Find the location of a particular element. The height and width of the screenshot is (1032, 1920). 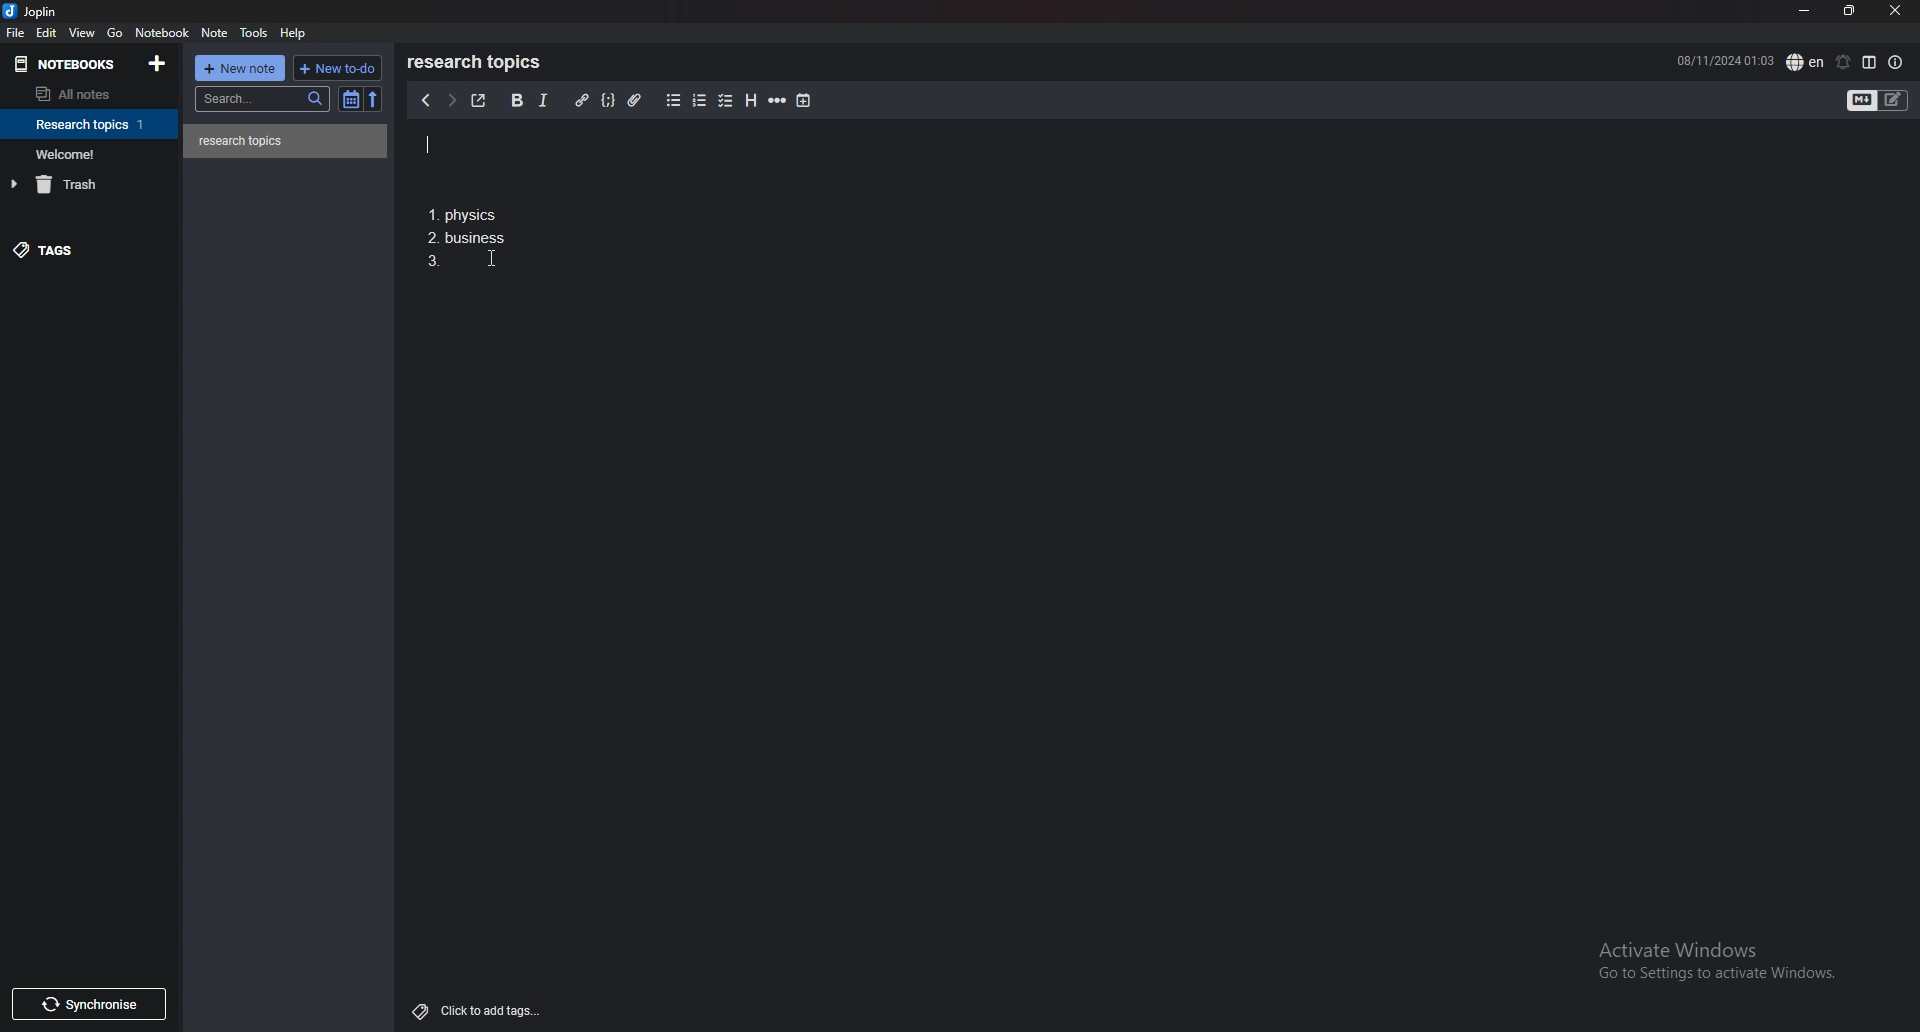

research topics is located at coordinates (478, 62).